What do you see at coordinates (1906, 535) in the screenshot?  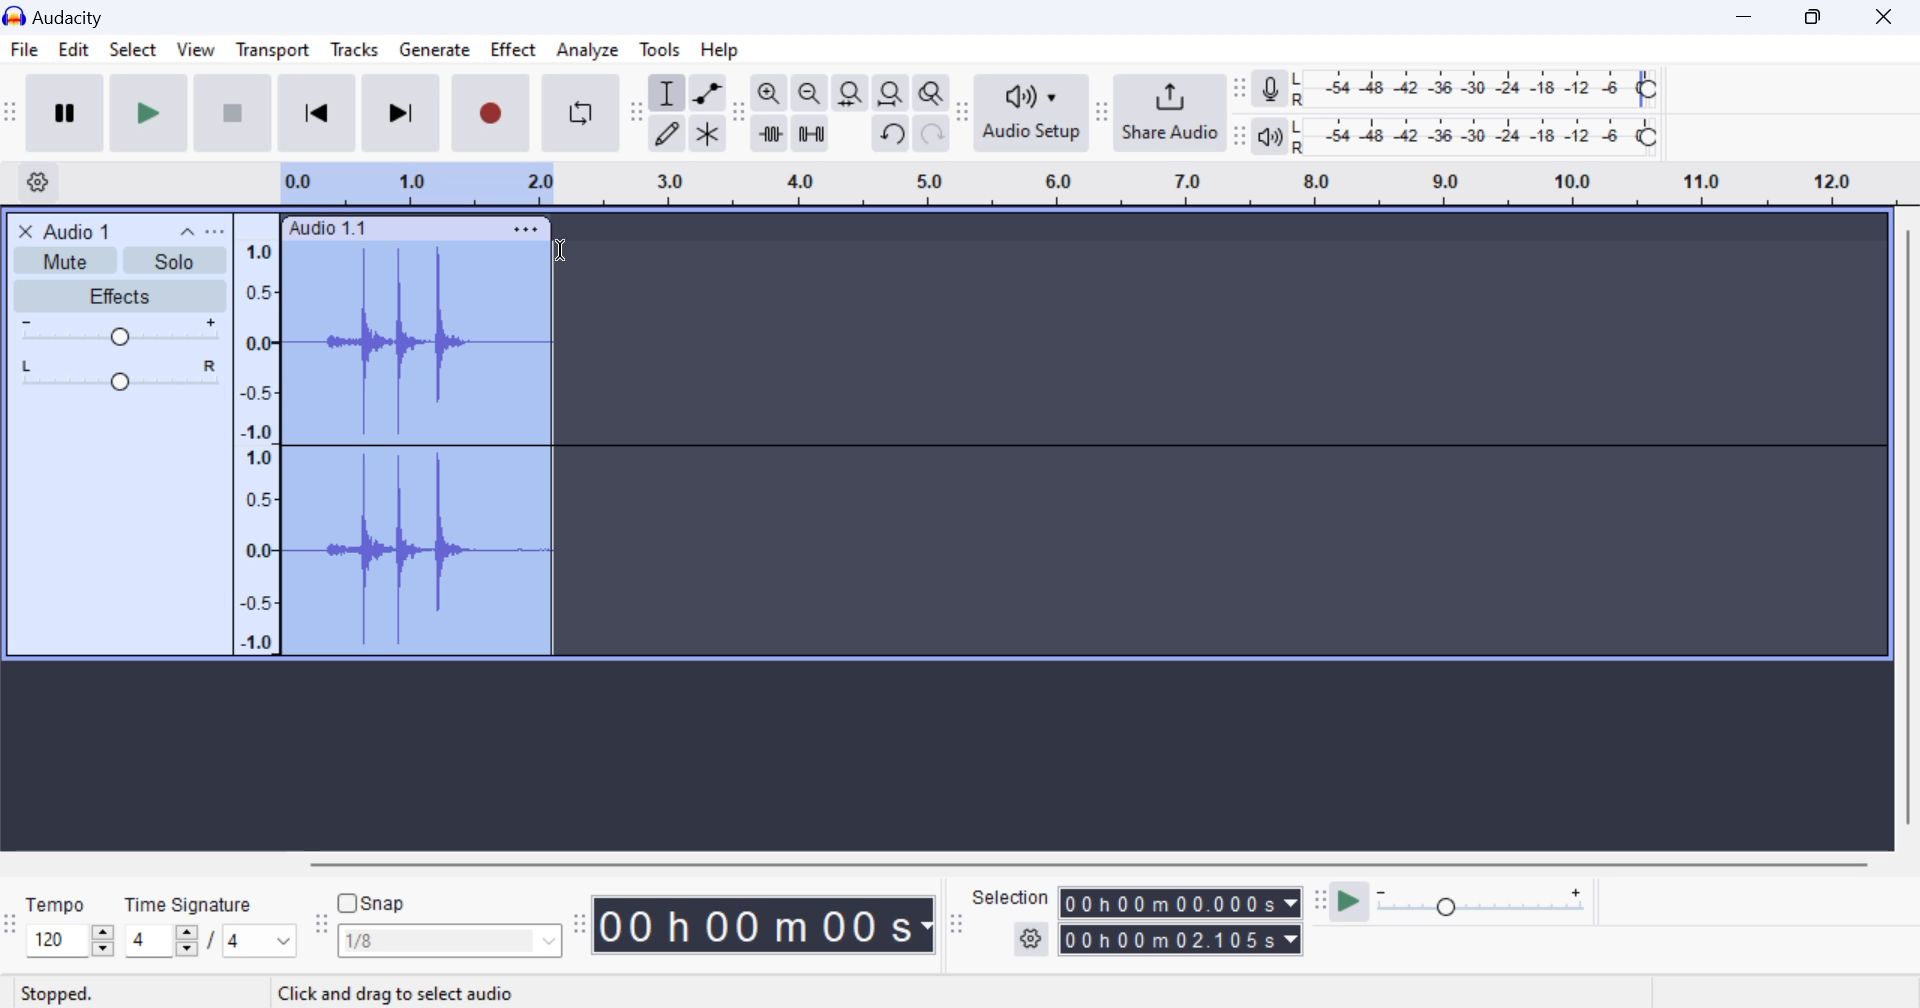 I see `vertical scrollbar` at bounding box center [1906, 535].